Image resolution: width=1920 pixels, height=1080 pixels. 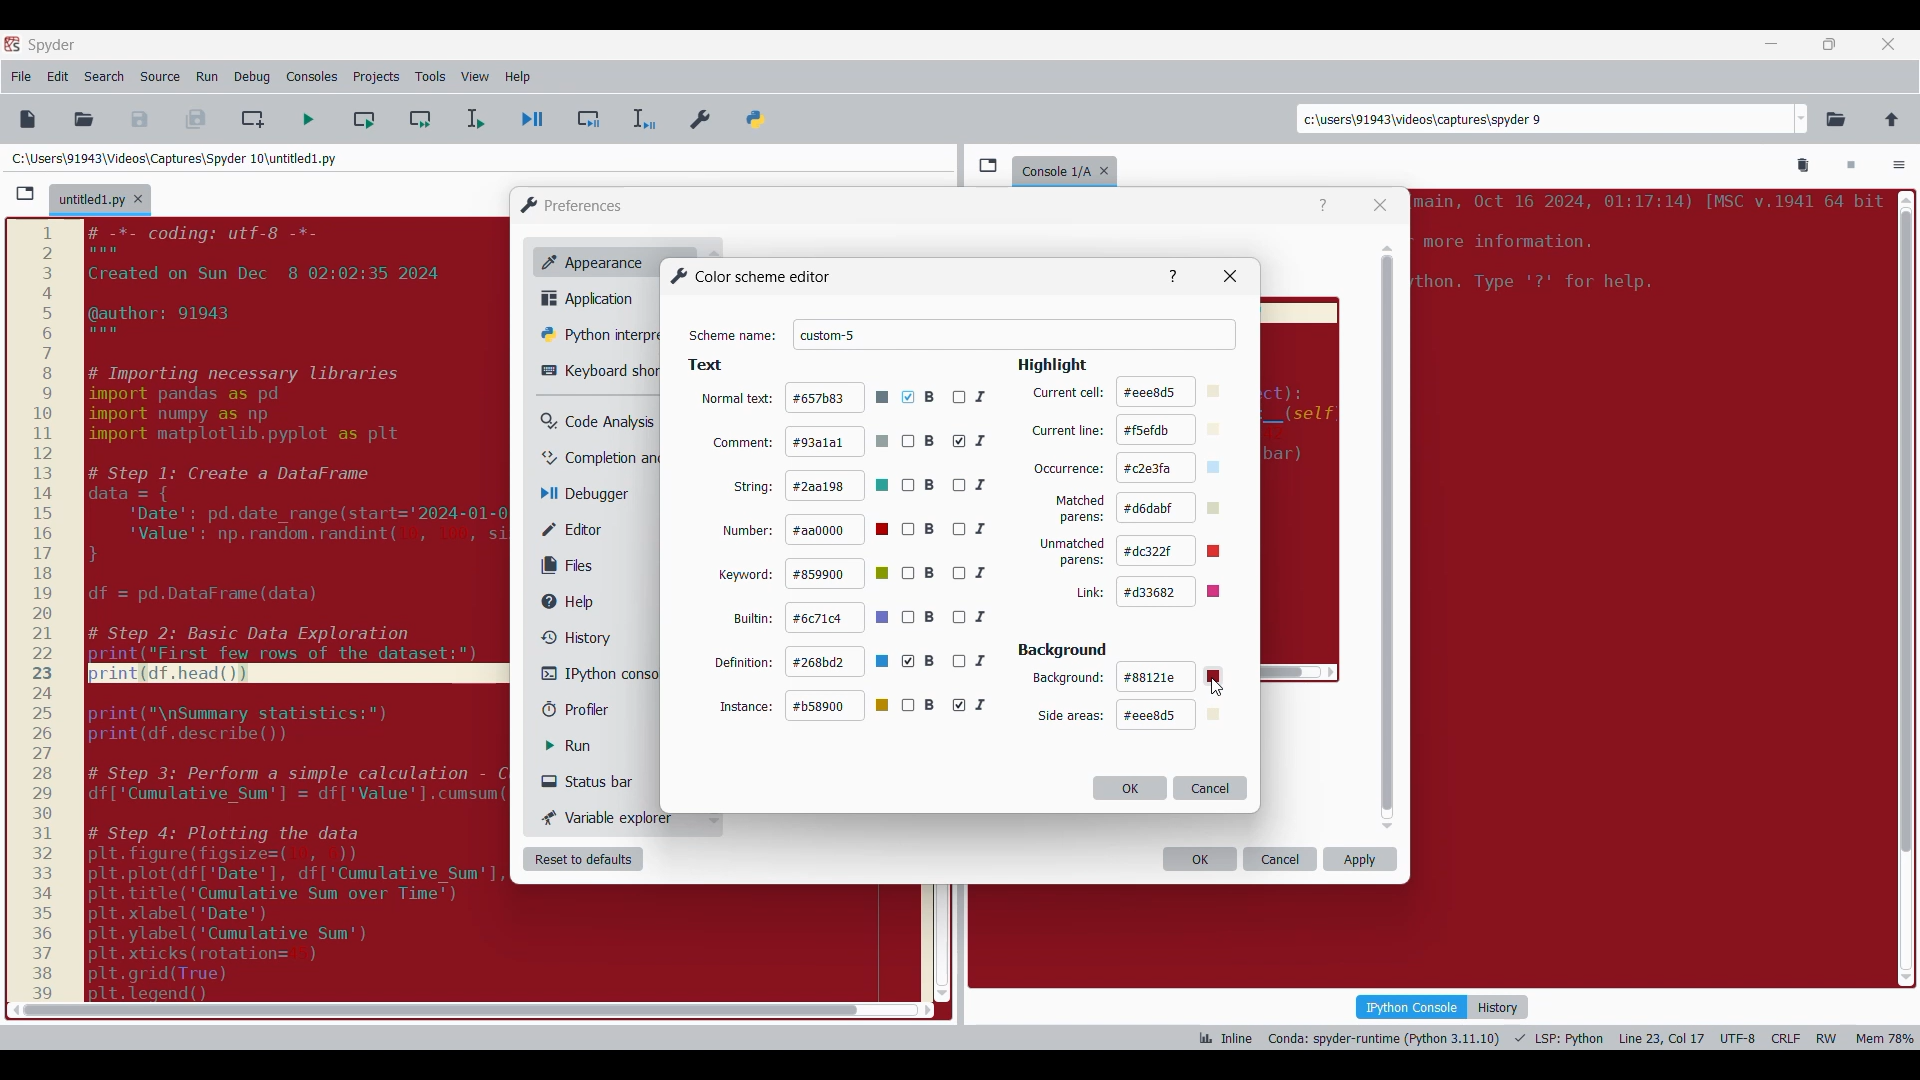 I want to click on code, so click(x=1645, y=250).